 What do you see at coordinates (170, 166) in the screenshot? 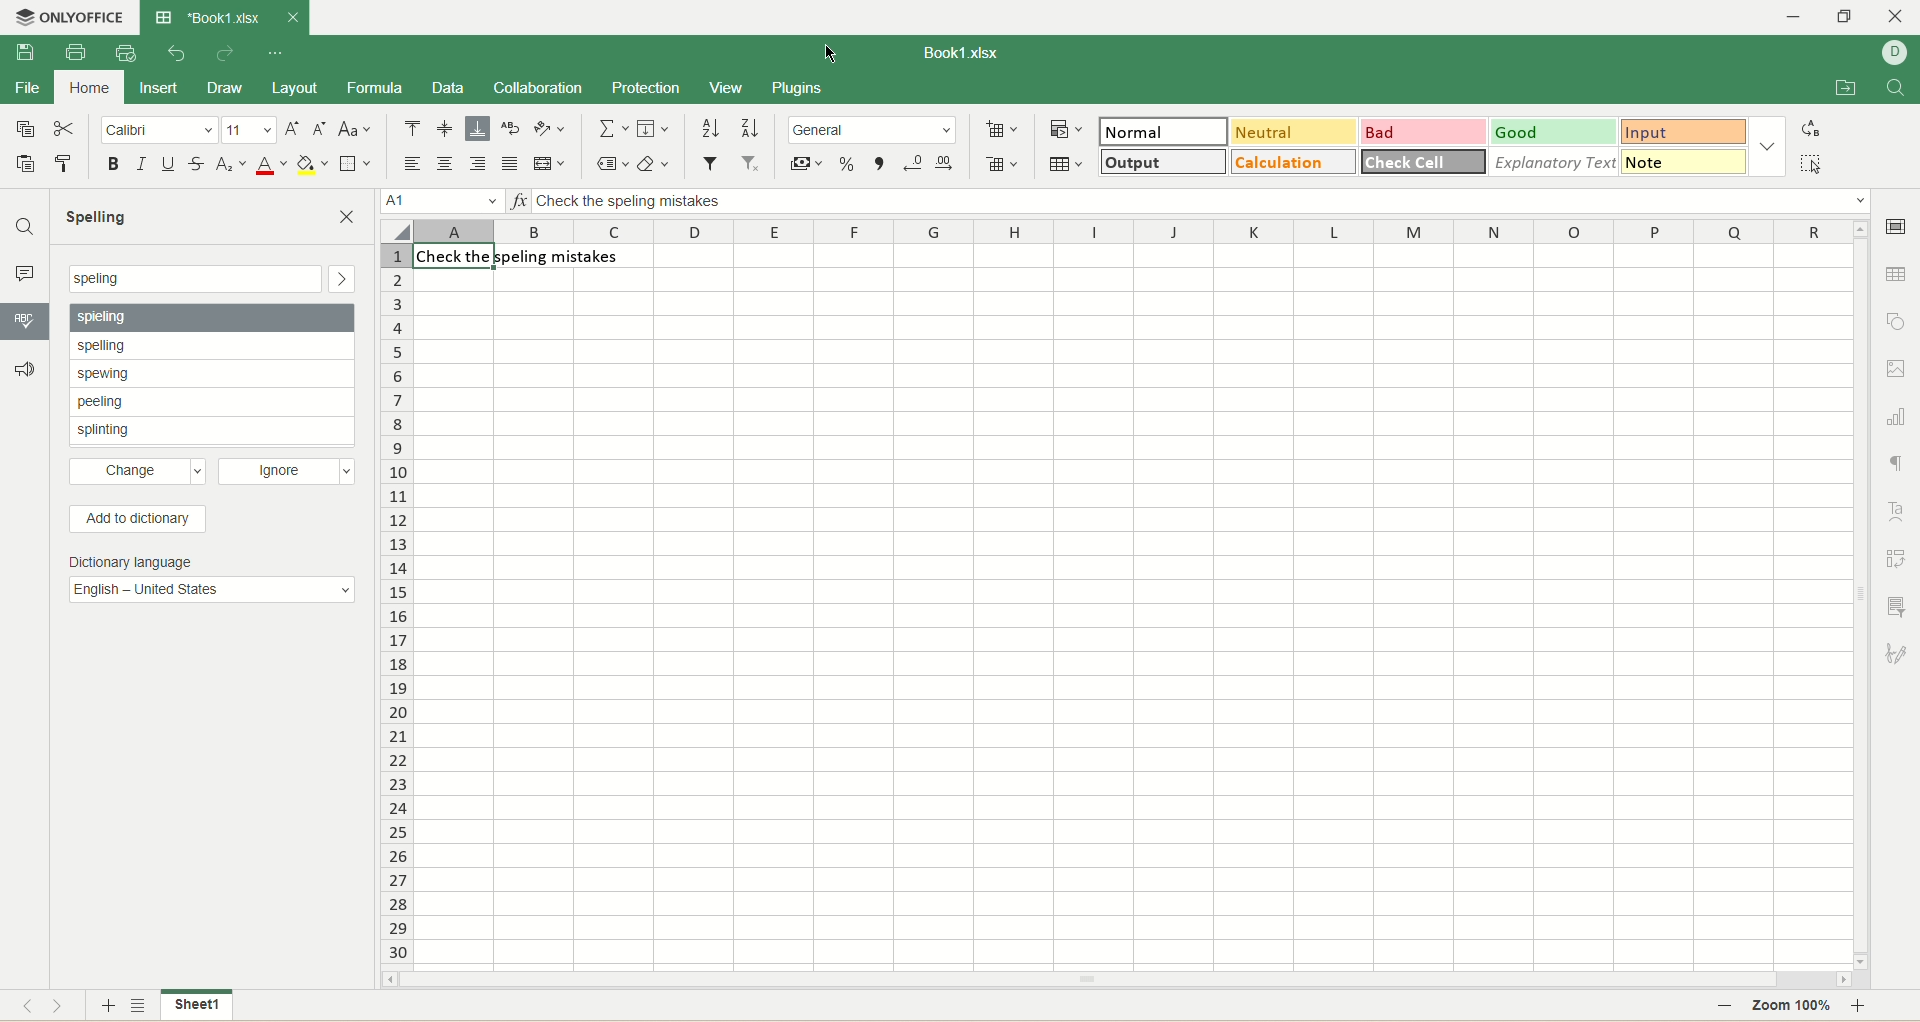
I see `underline` at bounding box center [170, 166].